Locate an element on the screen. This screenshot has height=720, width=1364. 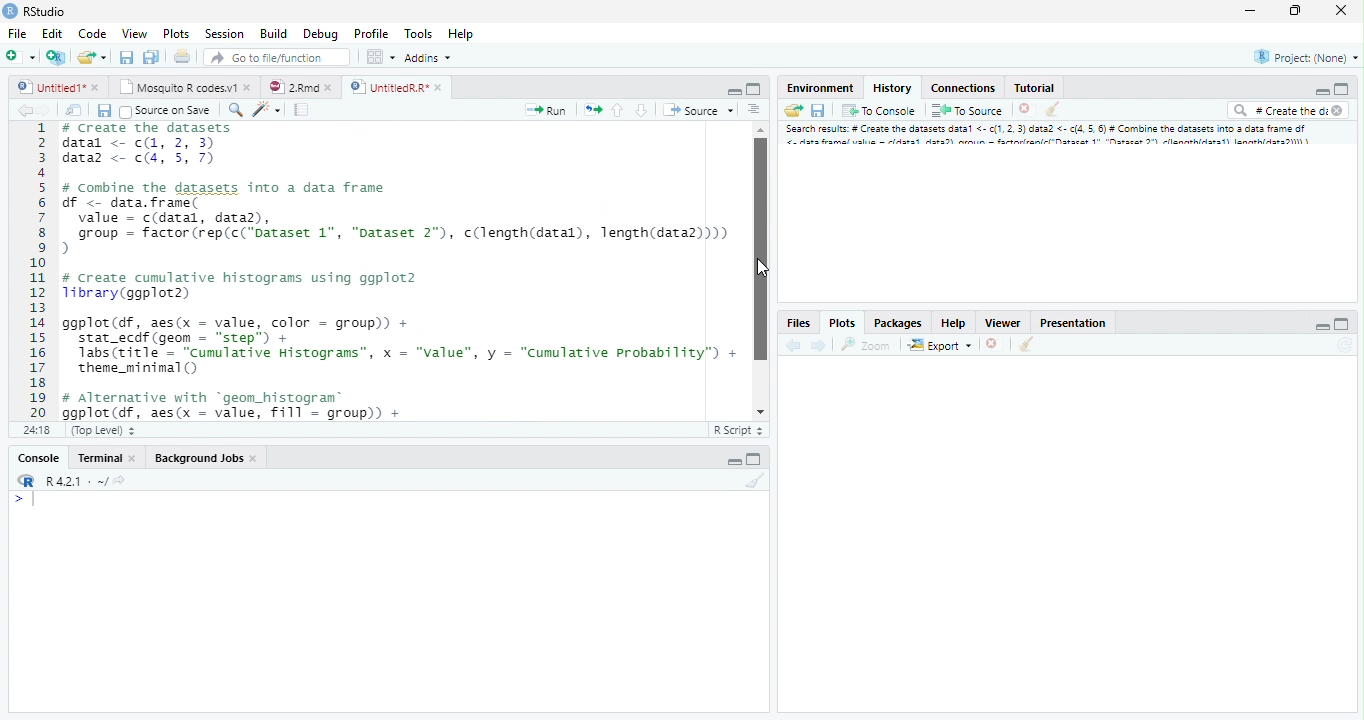
Background Jobs is located at coordinates (207, 458).